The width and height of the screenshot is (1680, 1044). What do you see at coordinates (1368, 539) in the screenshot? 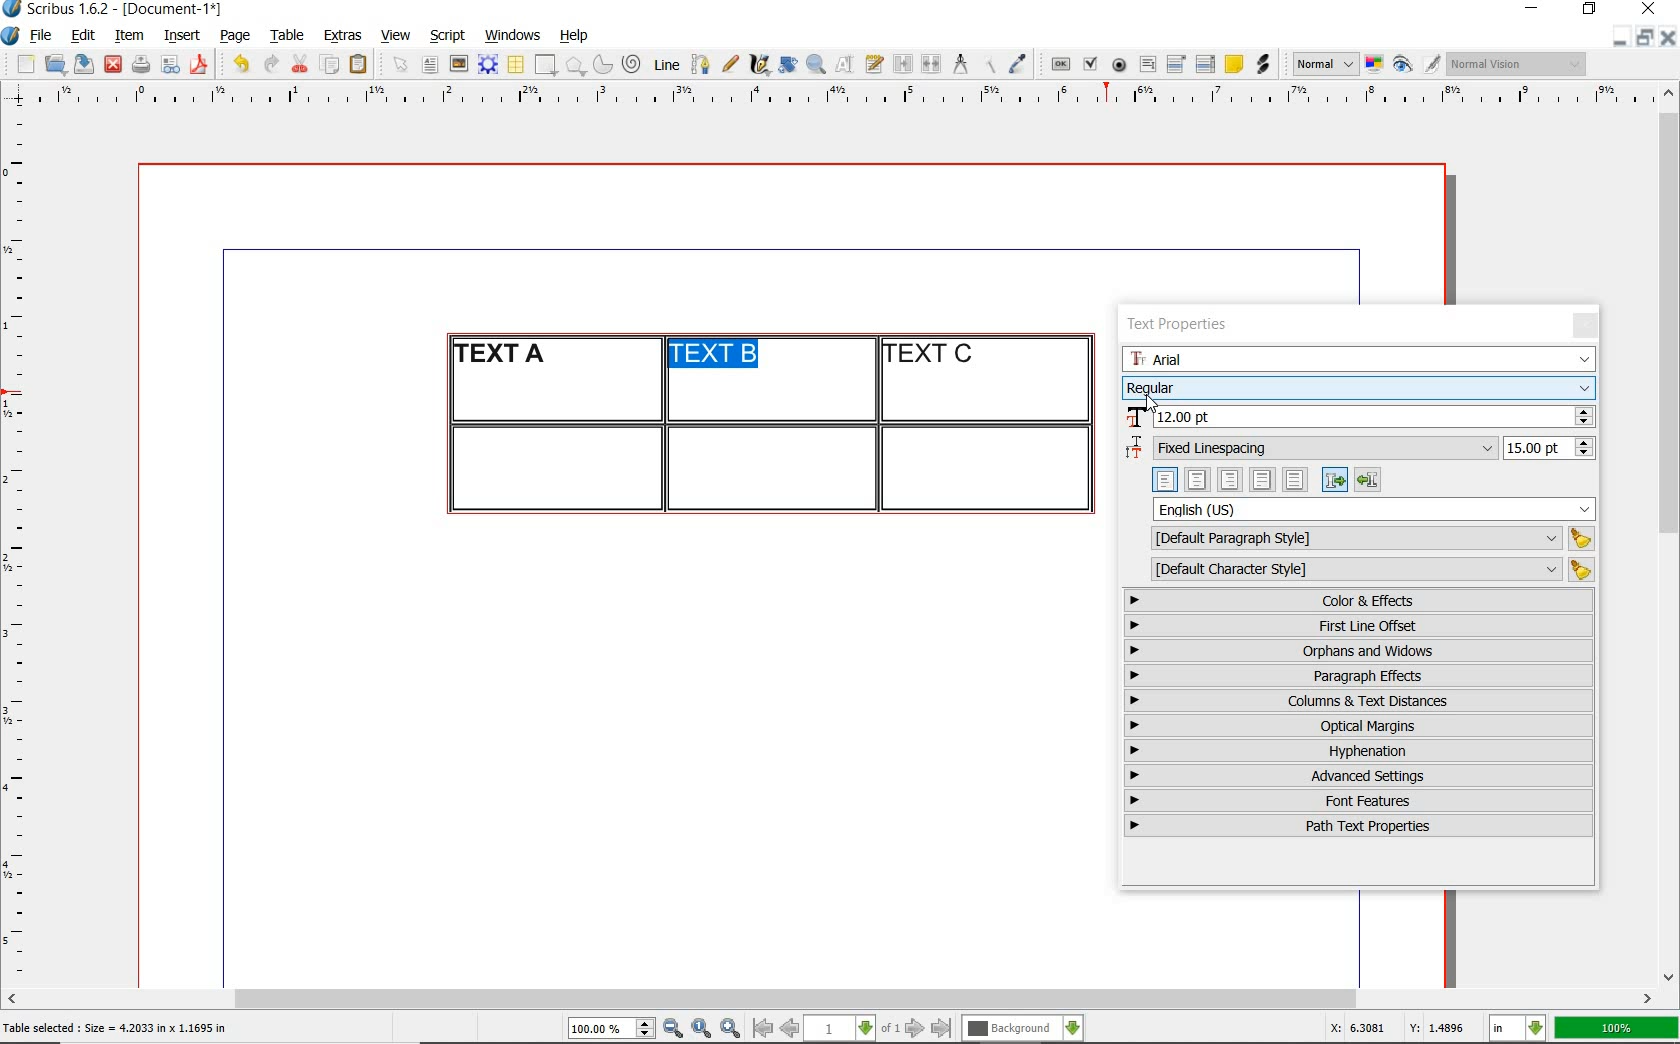
I see `default paragraph style` at bounding box center [1368, 539].